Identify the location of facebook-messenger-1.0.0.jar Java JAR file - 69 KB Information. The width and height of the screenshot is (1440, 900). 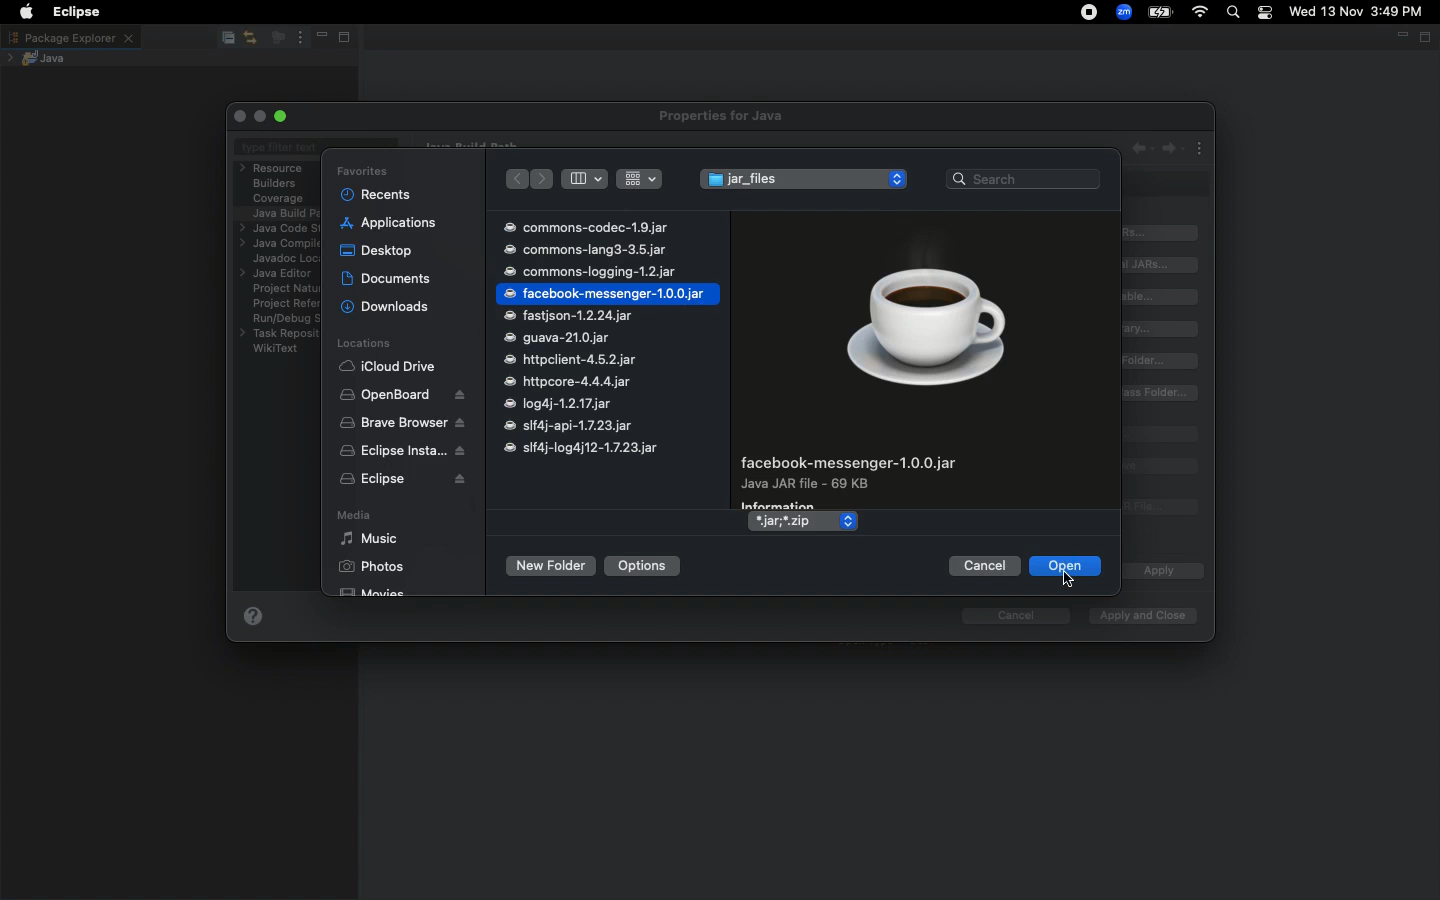
(847, 478).